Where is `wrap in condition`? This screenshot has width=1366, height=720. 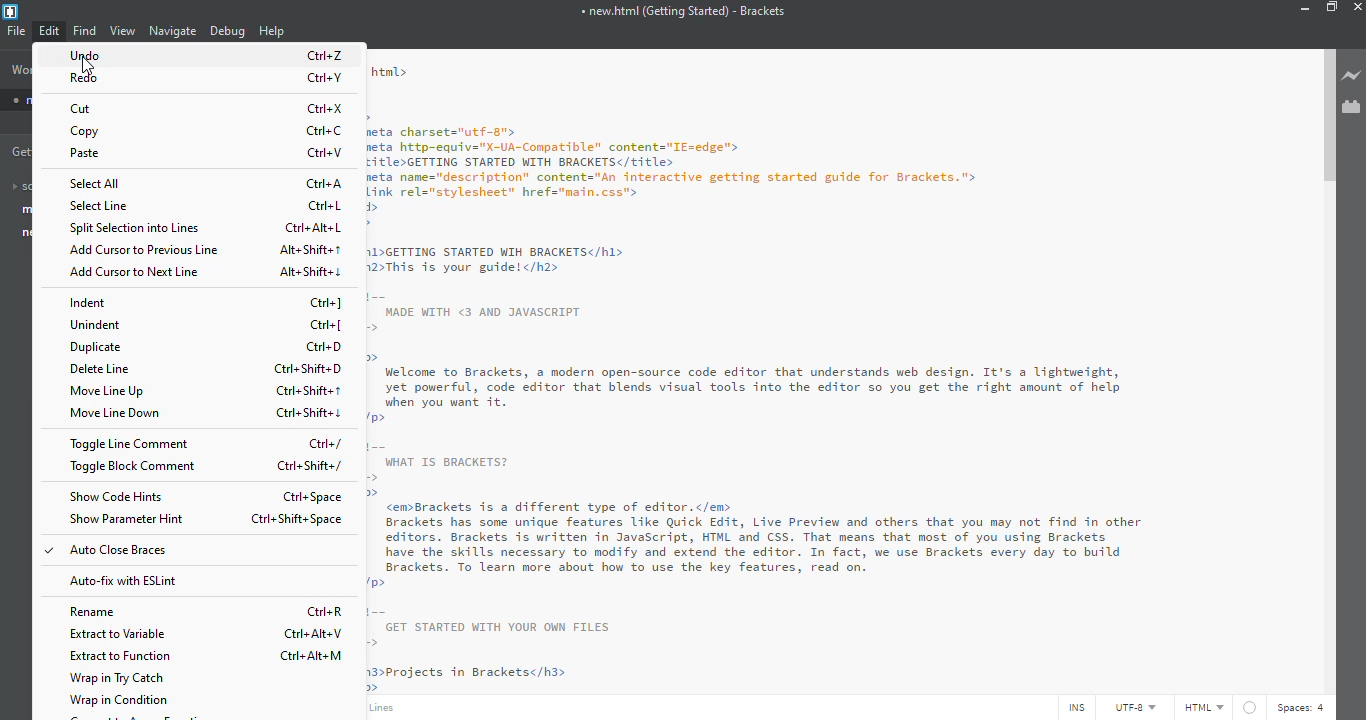
wrap in condition is located at coordinates (122, 700).